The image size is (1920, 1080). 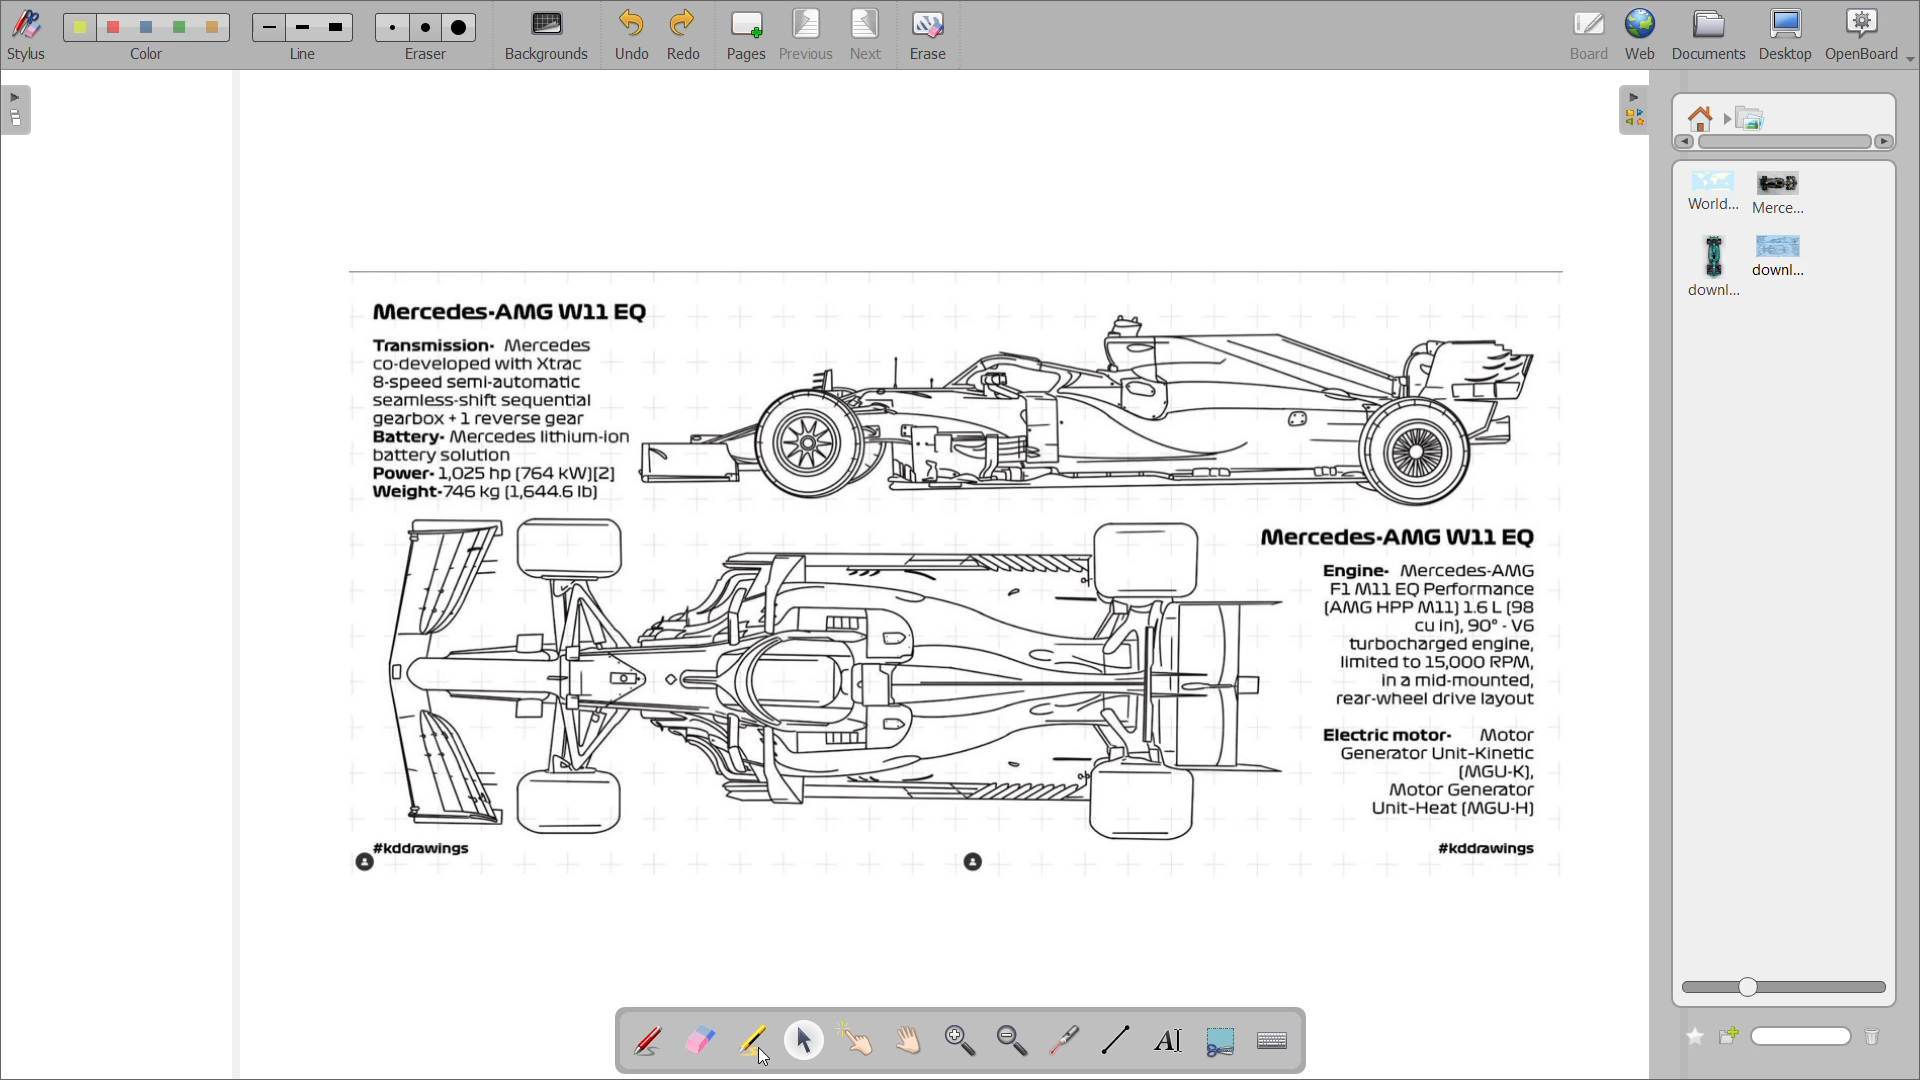 What do you see at coordinates (651, 1039) in the screenshot?
I see `annotate document` at bounding box center [651, 1039].